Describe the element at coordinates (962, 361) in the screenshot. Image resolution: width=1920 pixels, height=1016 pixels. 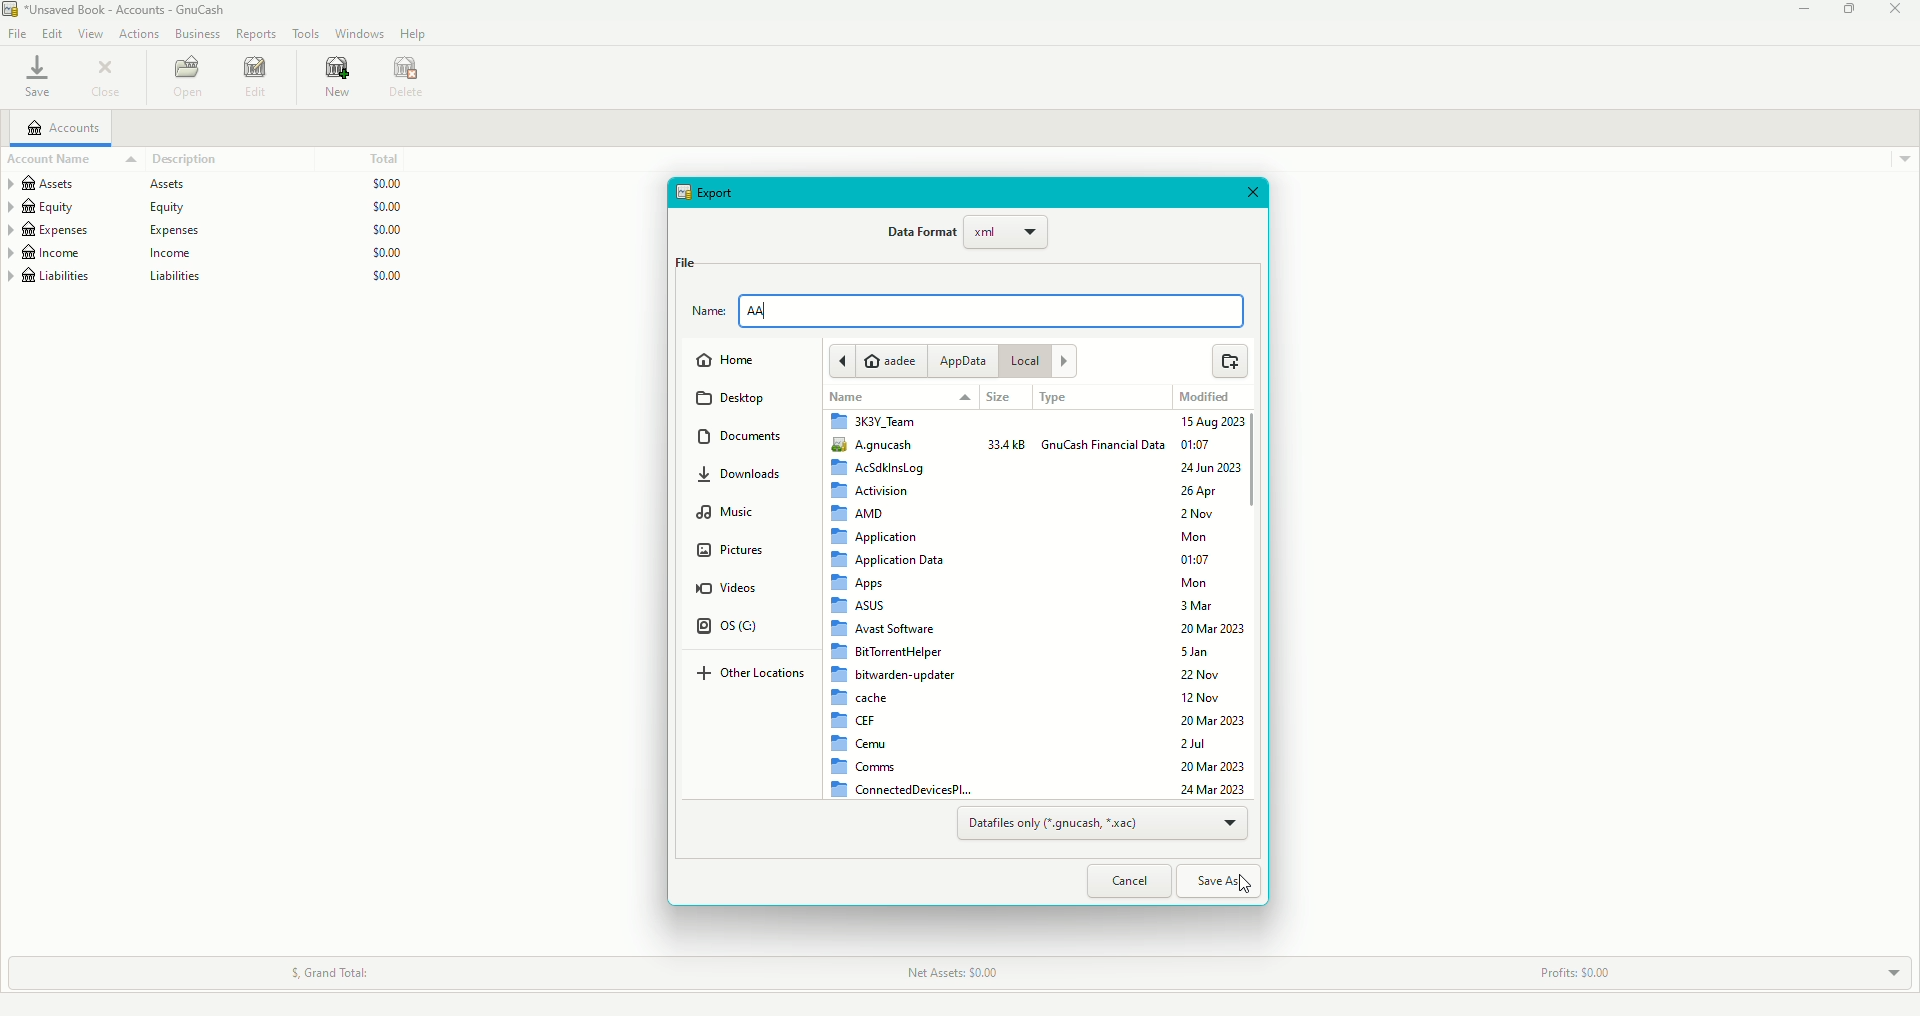
I see `AppData` at that location.